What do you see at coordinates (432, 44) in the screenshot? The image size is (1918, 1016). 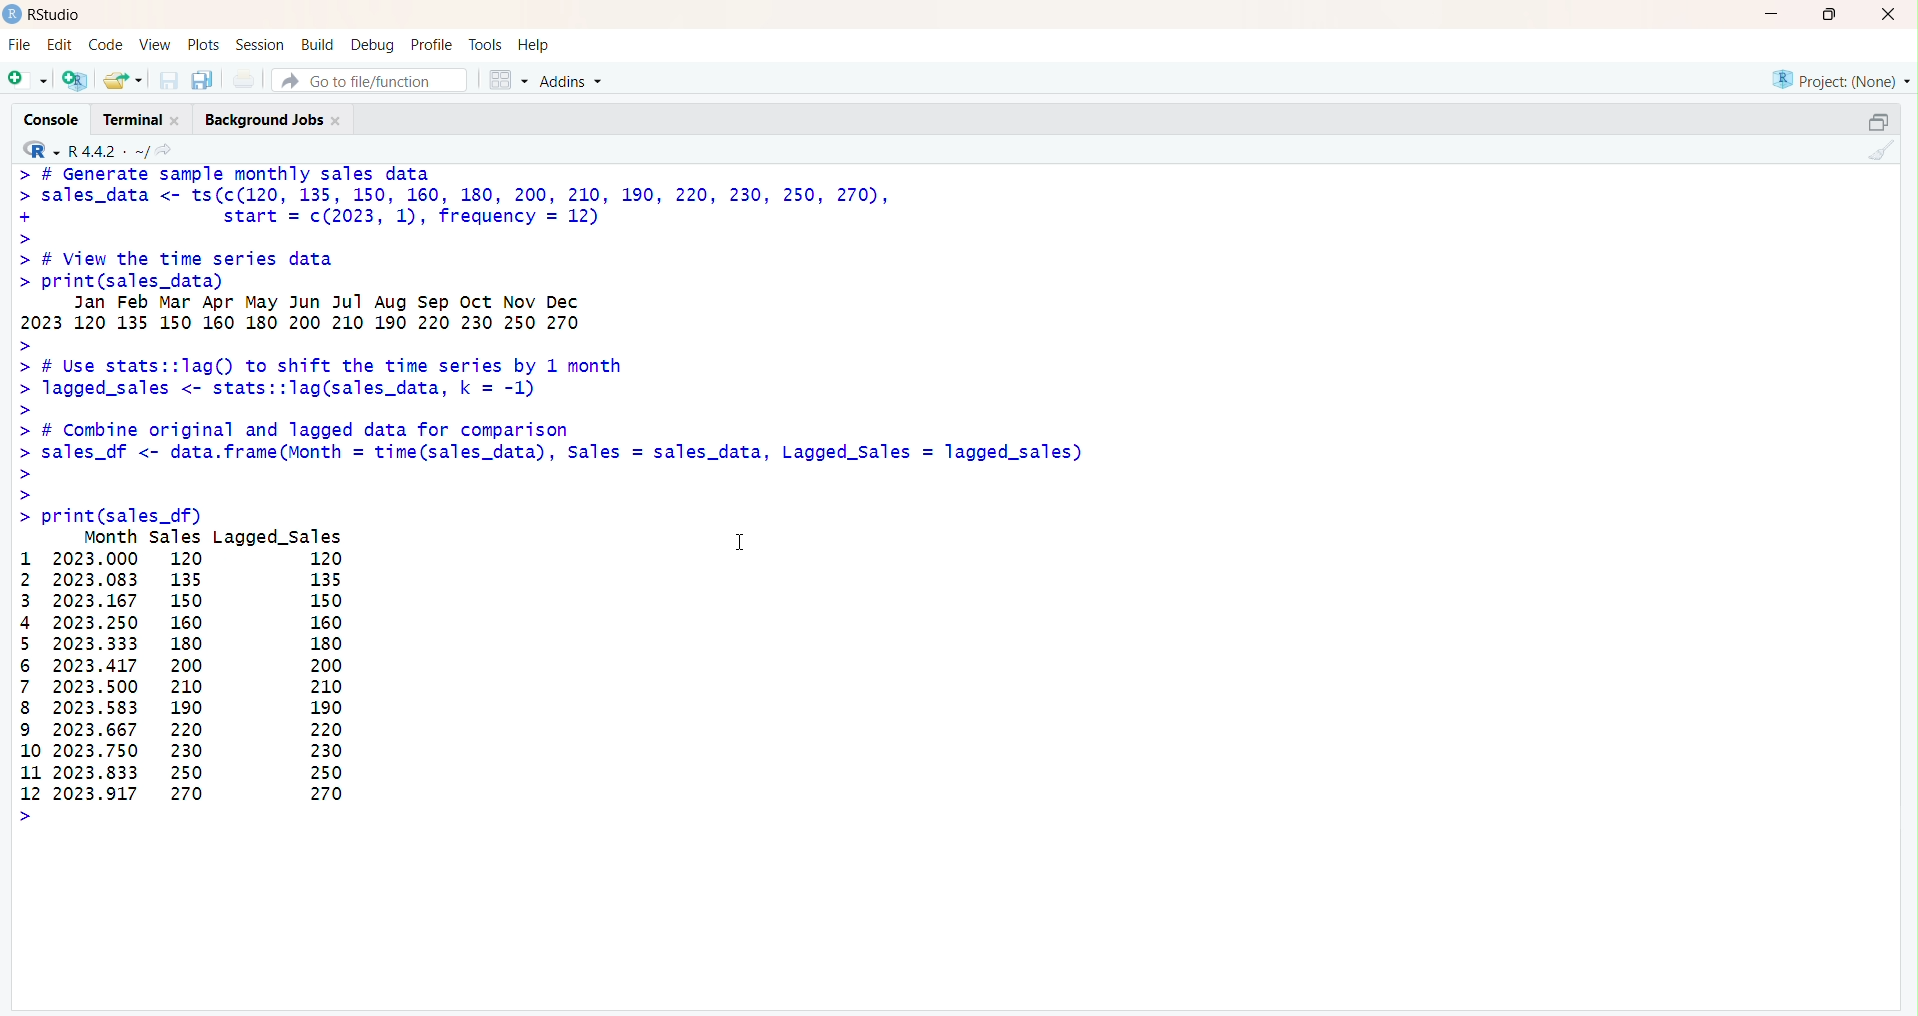 I see `profile` at bounding box center [432, 44].